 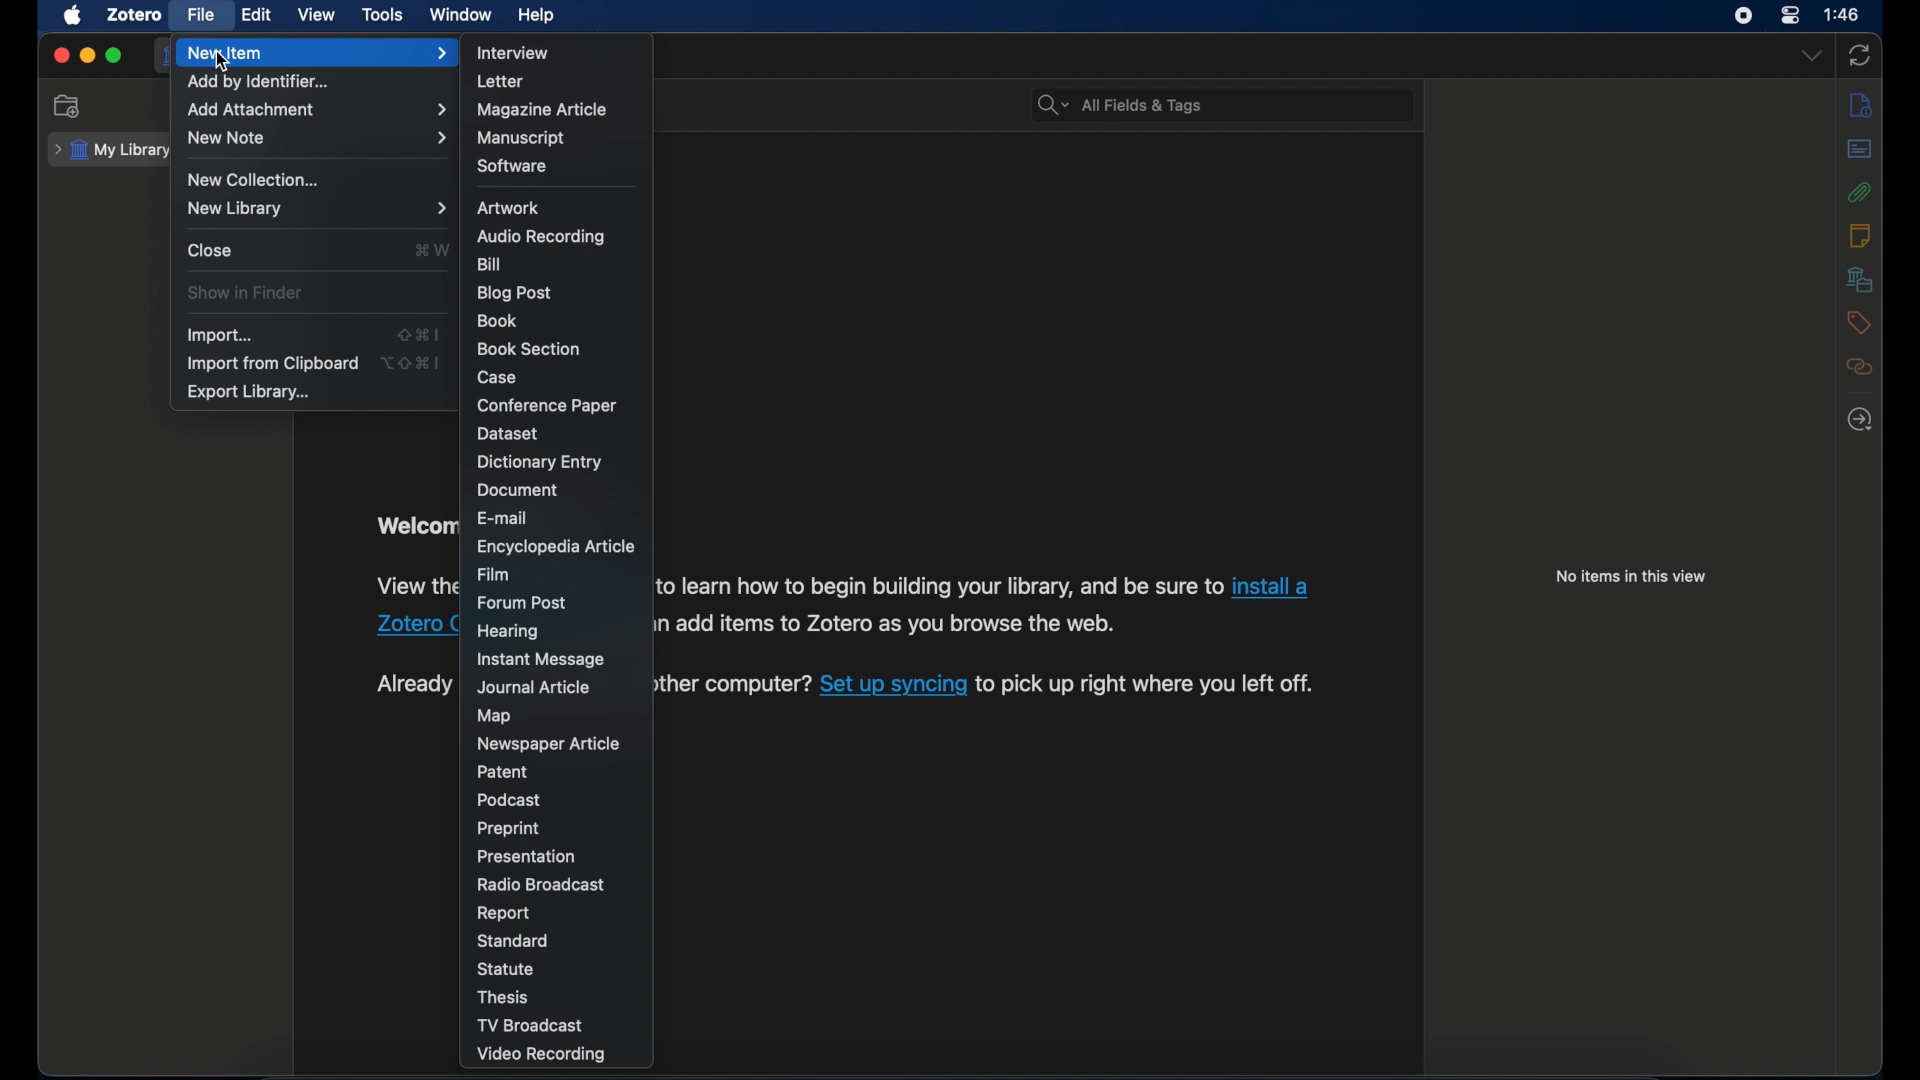 What do you see at coordinates (200, 14) in the screenshot?
I see `file` at bounding box center [200, 14].